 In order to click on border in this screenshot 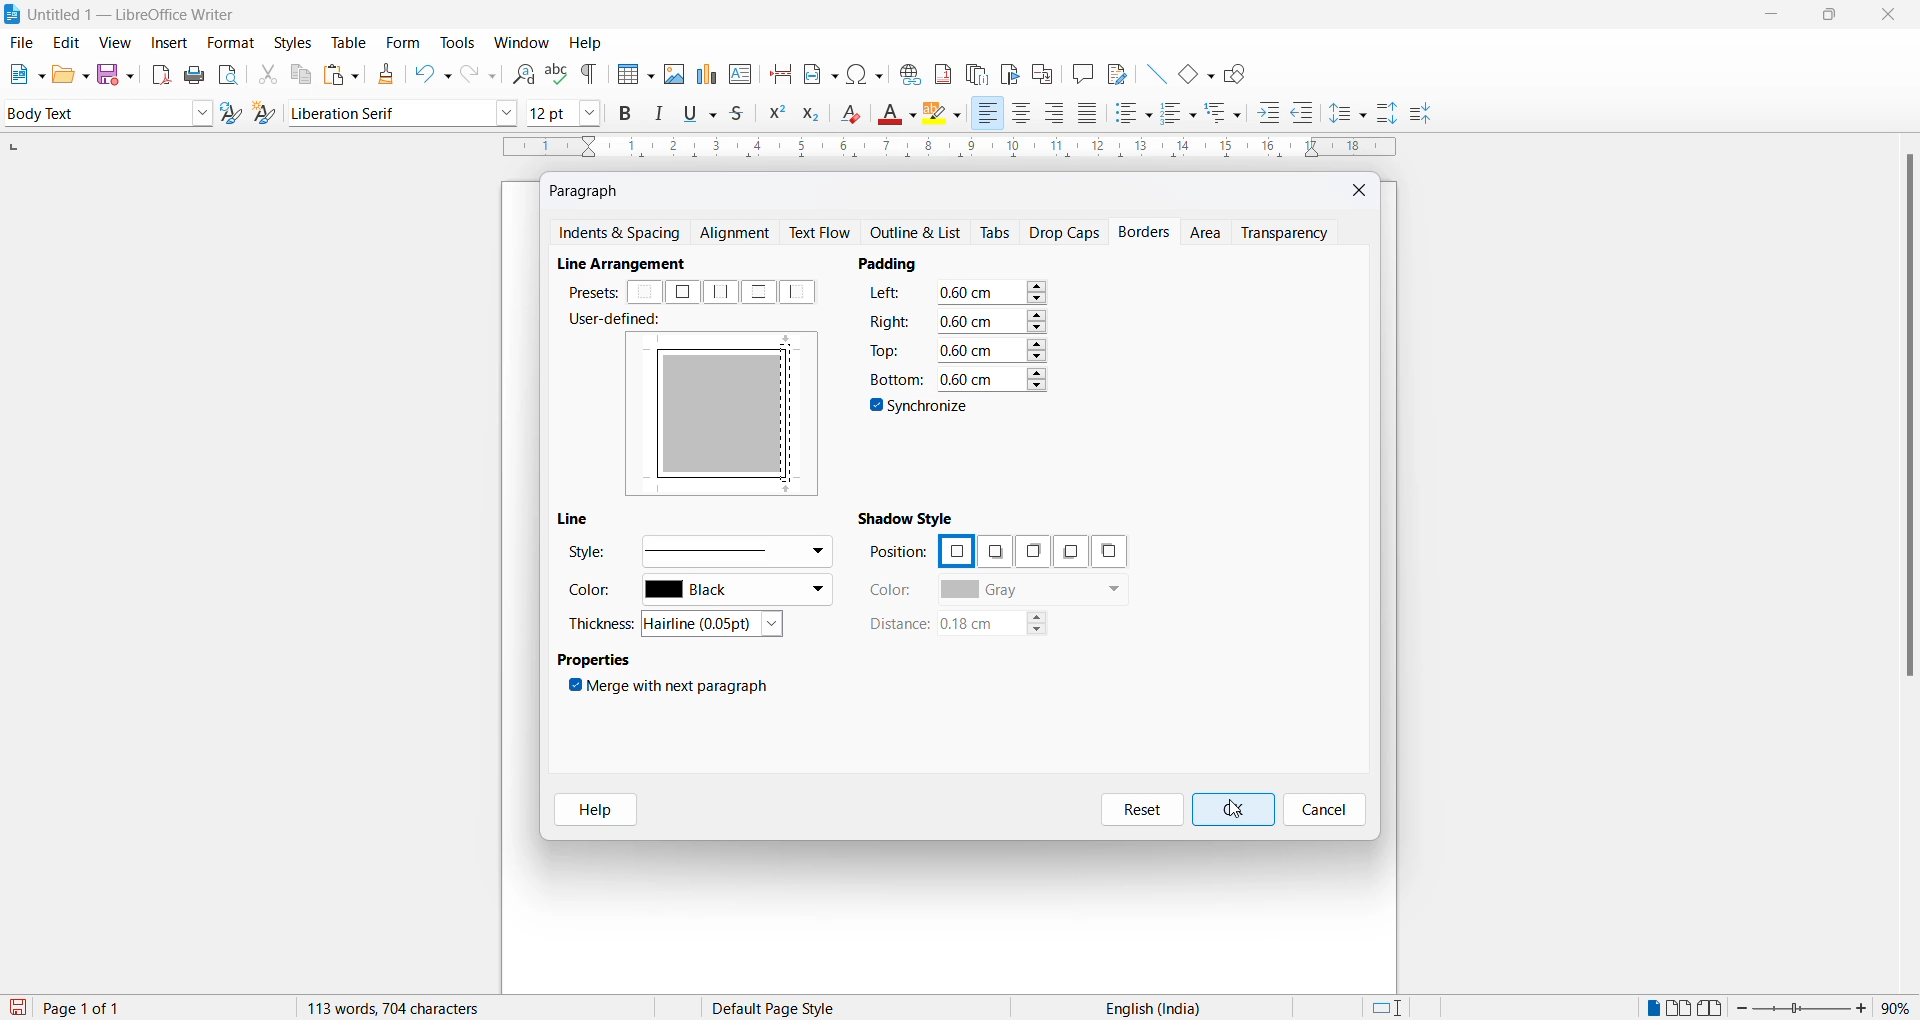, I will do `click(661, 414)`.